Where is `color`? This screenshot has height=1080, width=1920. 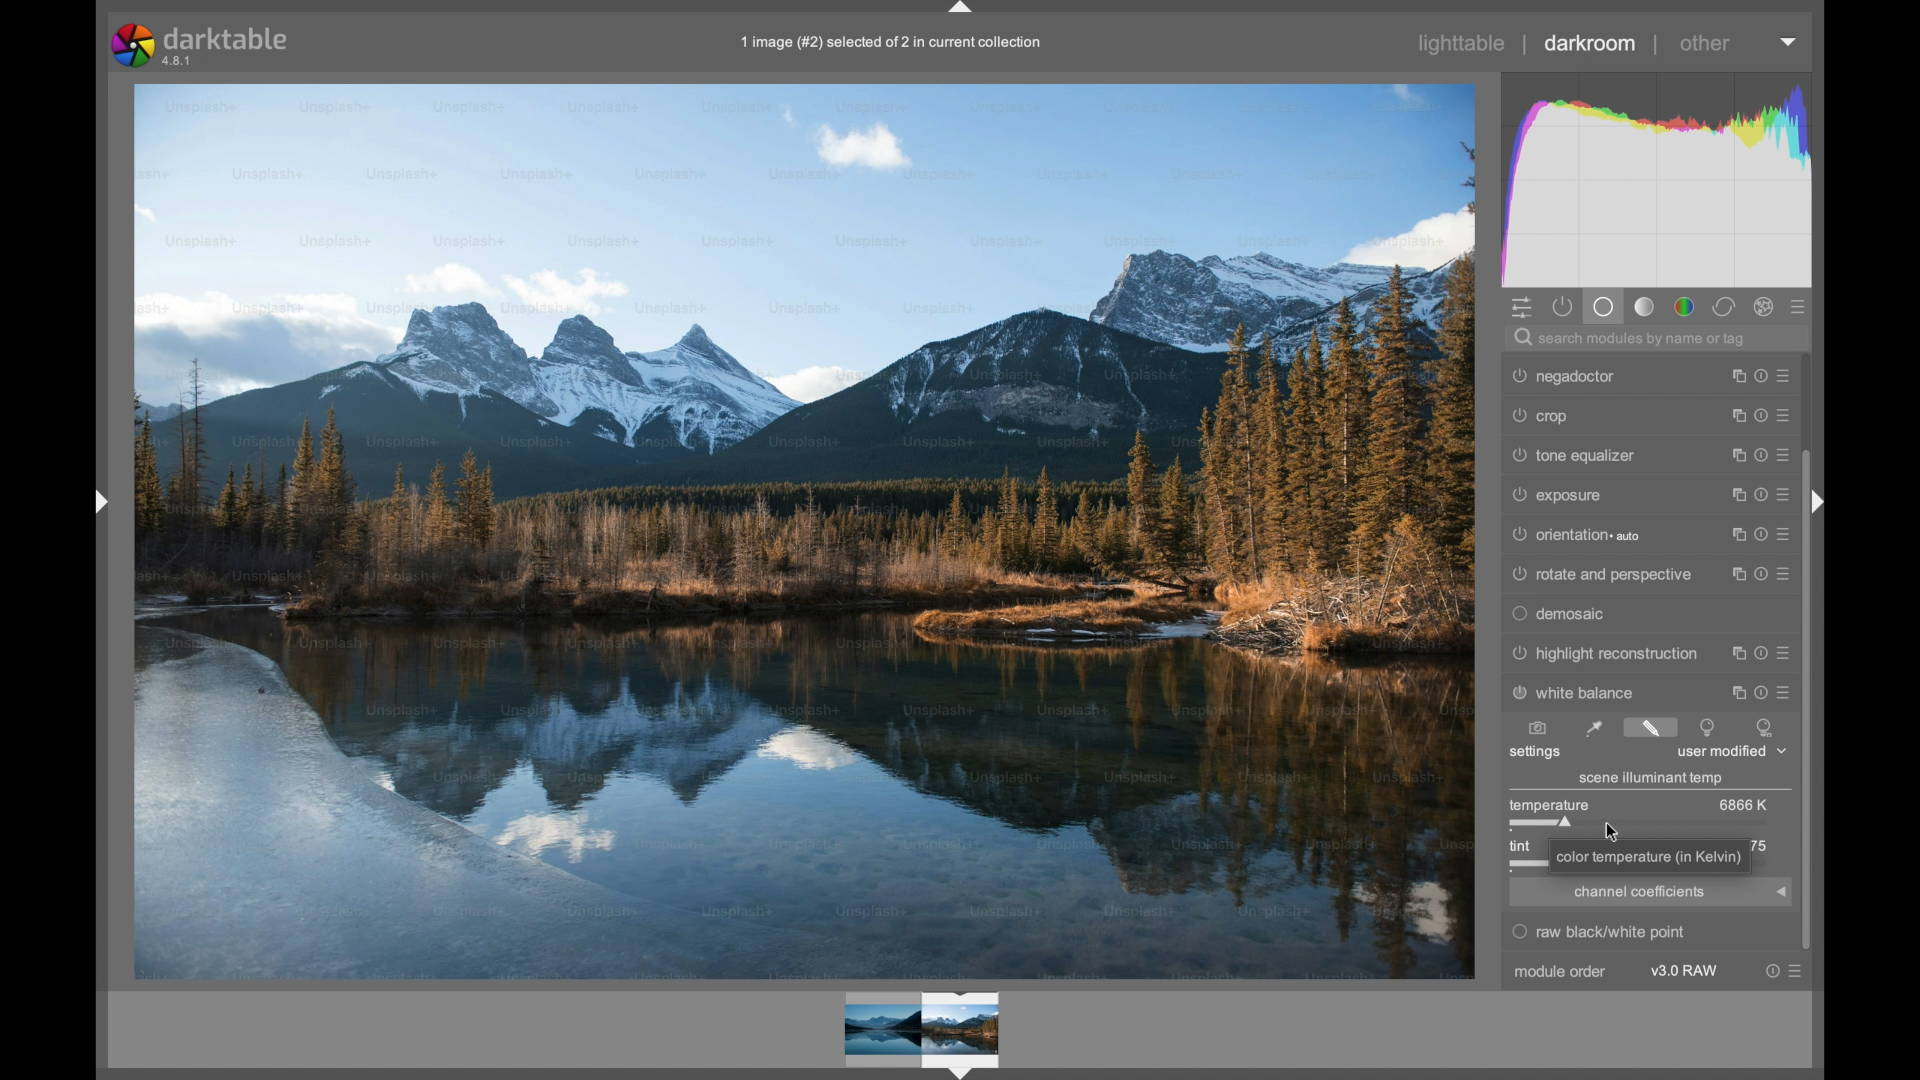
color is located at coordinates (1686, 307).